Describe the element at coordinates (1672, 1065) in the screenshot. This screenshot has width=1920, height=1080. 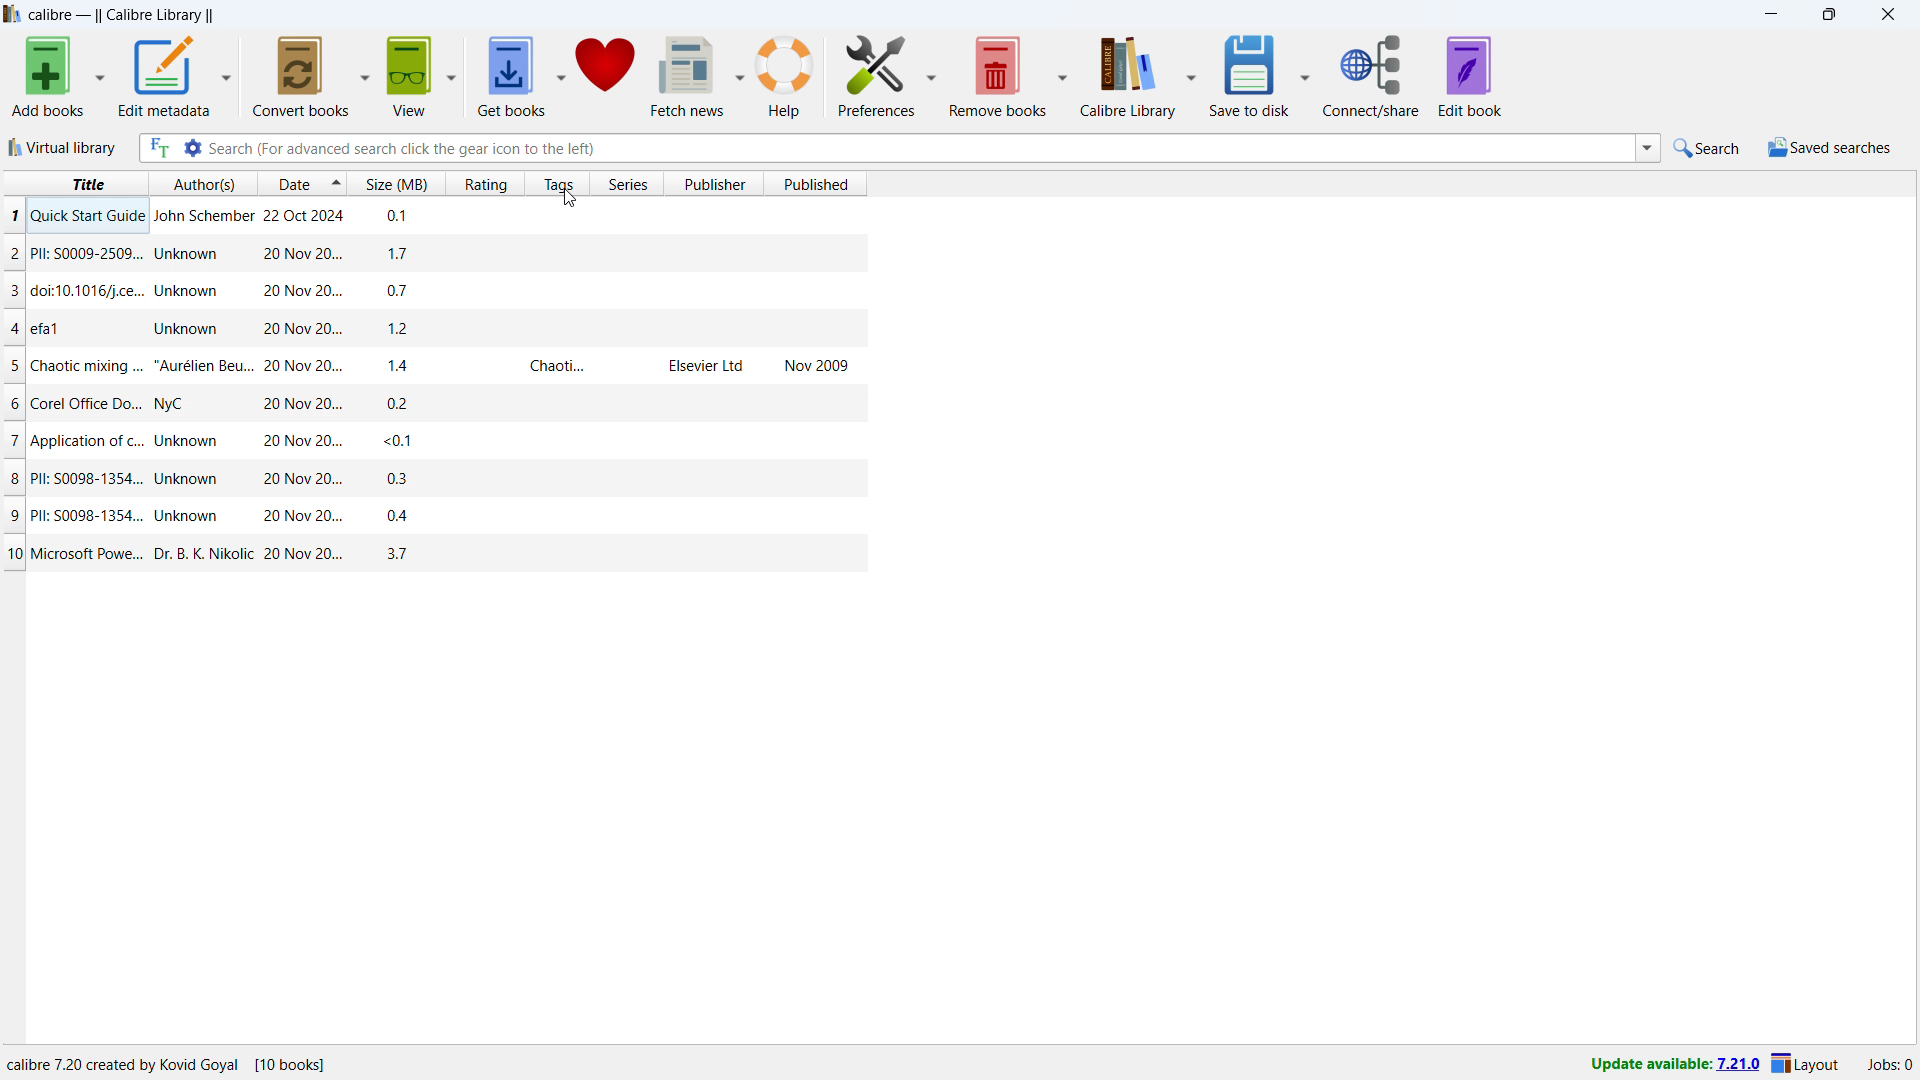
I see `update` at that location.